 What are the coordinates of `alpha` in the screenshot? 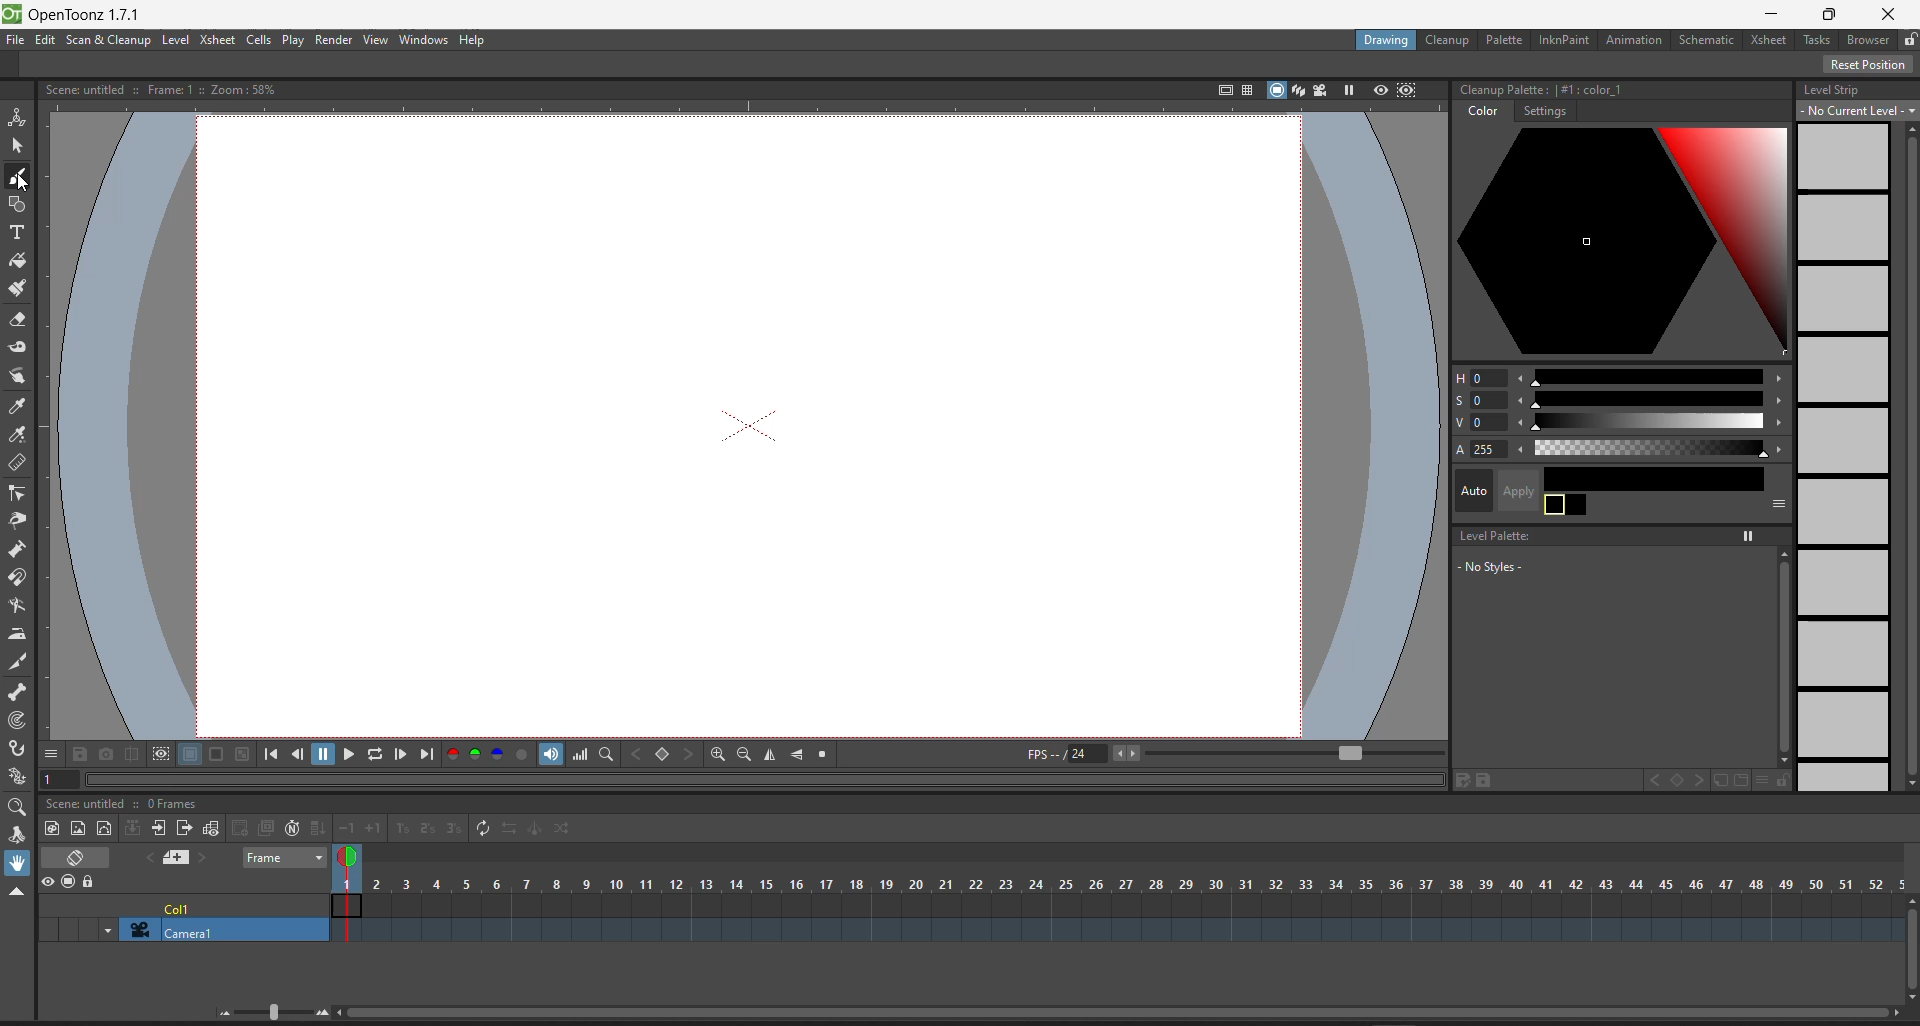 It's located at (1478, 450).